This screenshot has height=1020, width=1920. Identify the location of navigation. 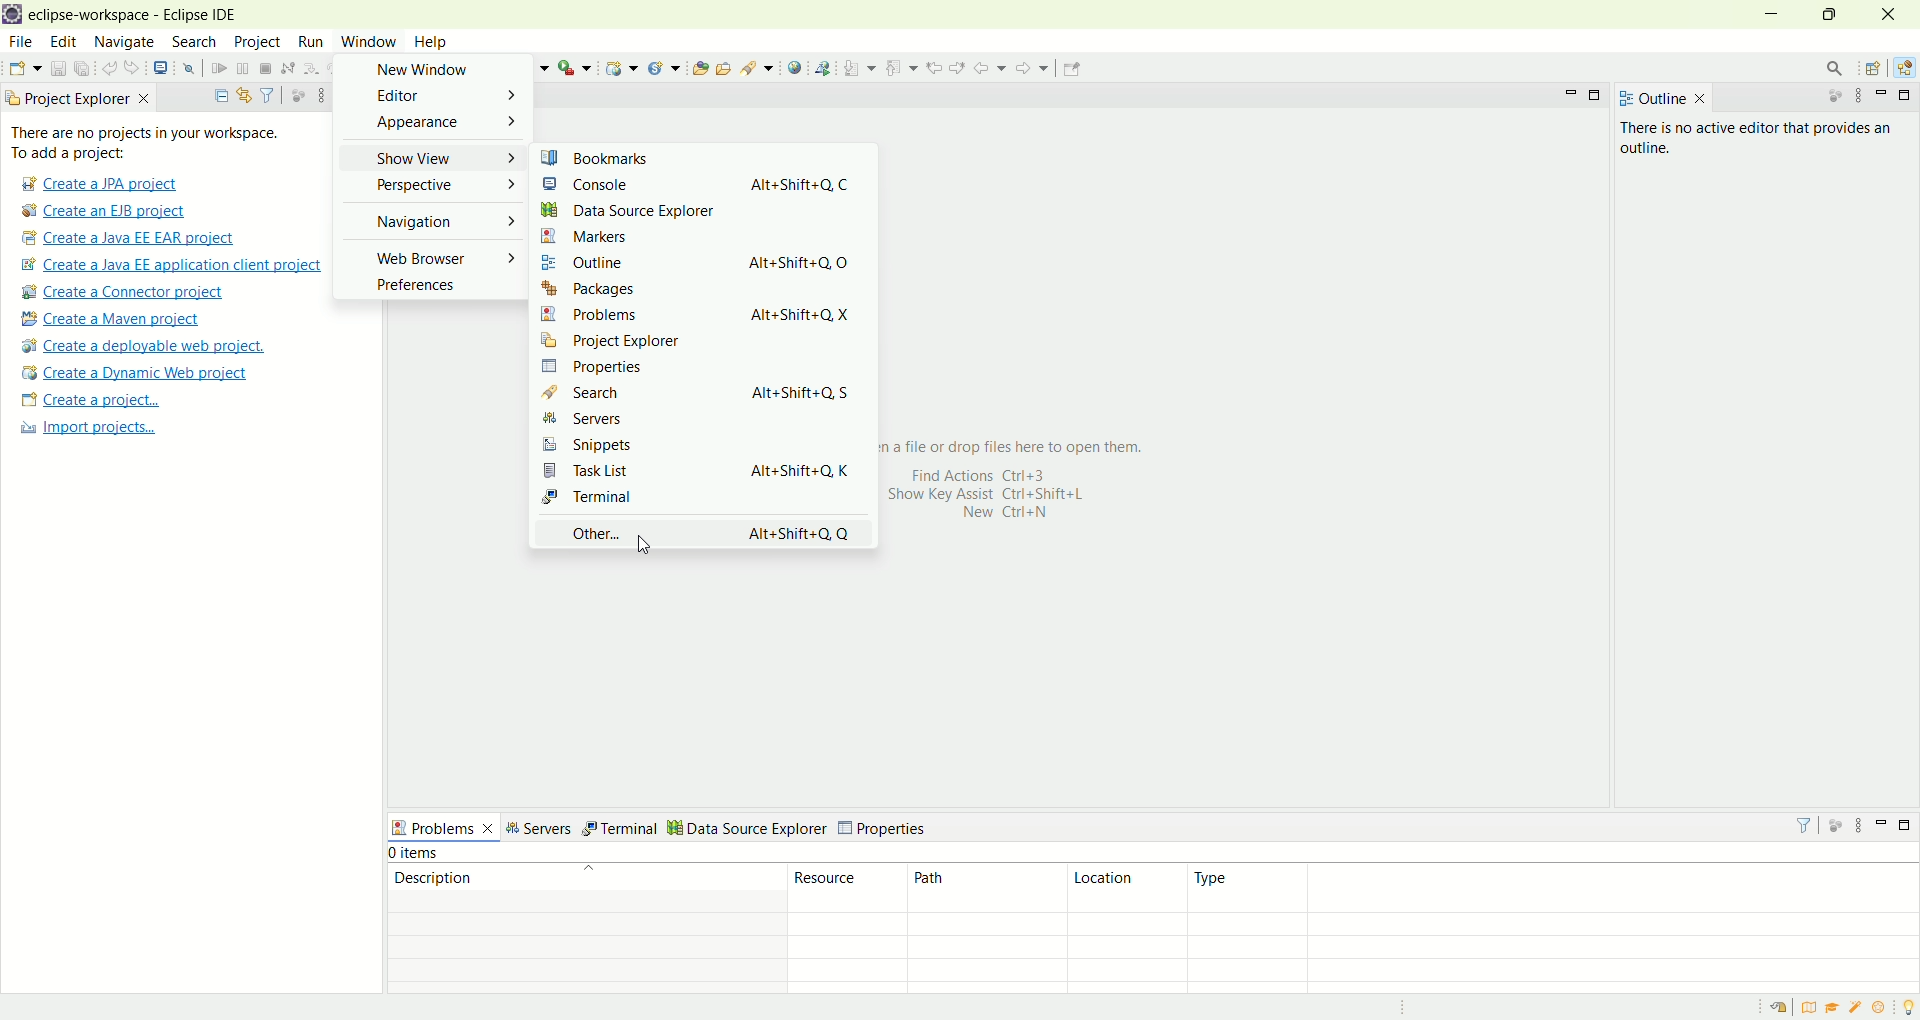
(431, 219).